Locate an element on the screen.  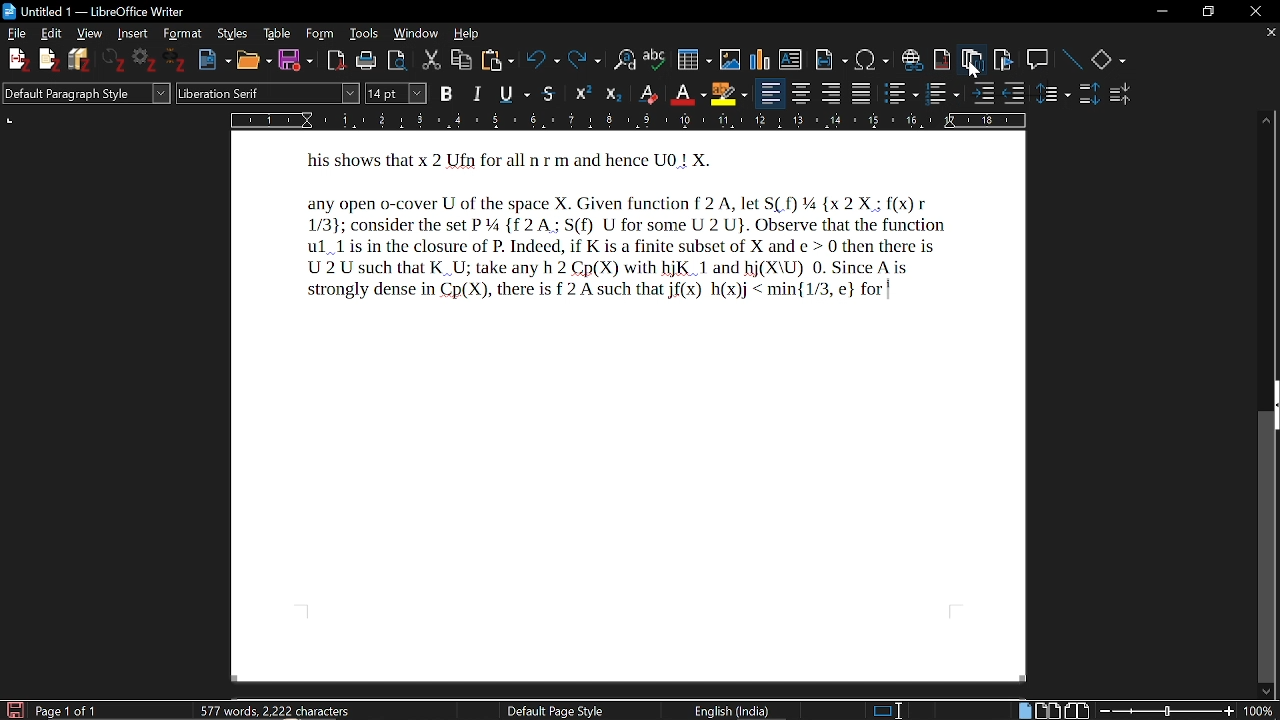
Decrease paragraph spacing is located at coordinates (1123, 97).